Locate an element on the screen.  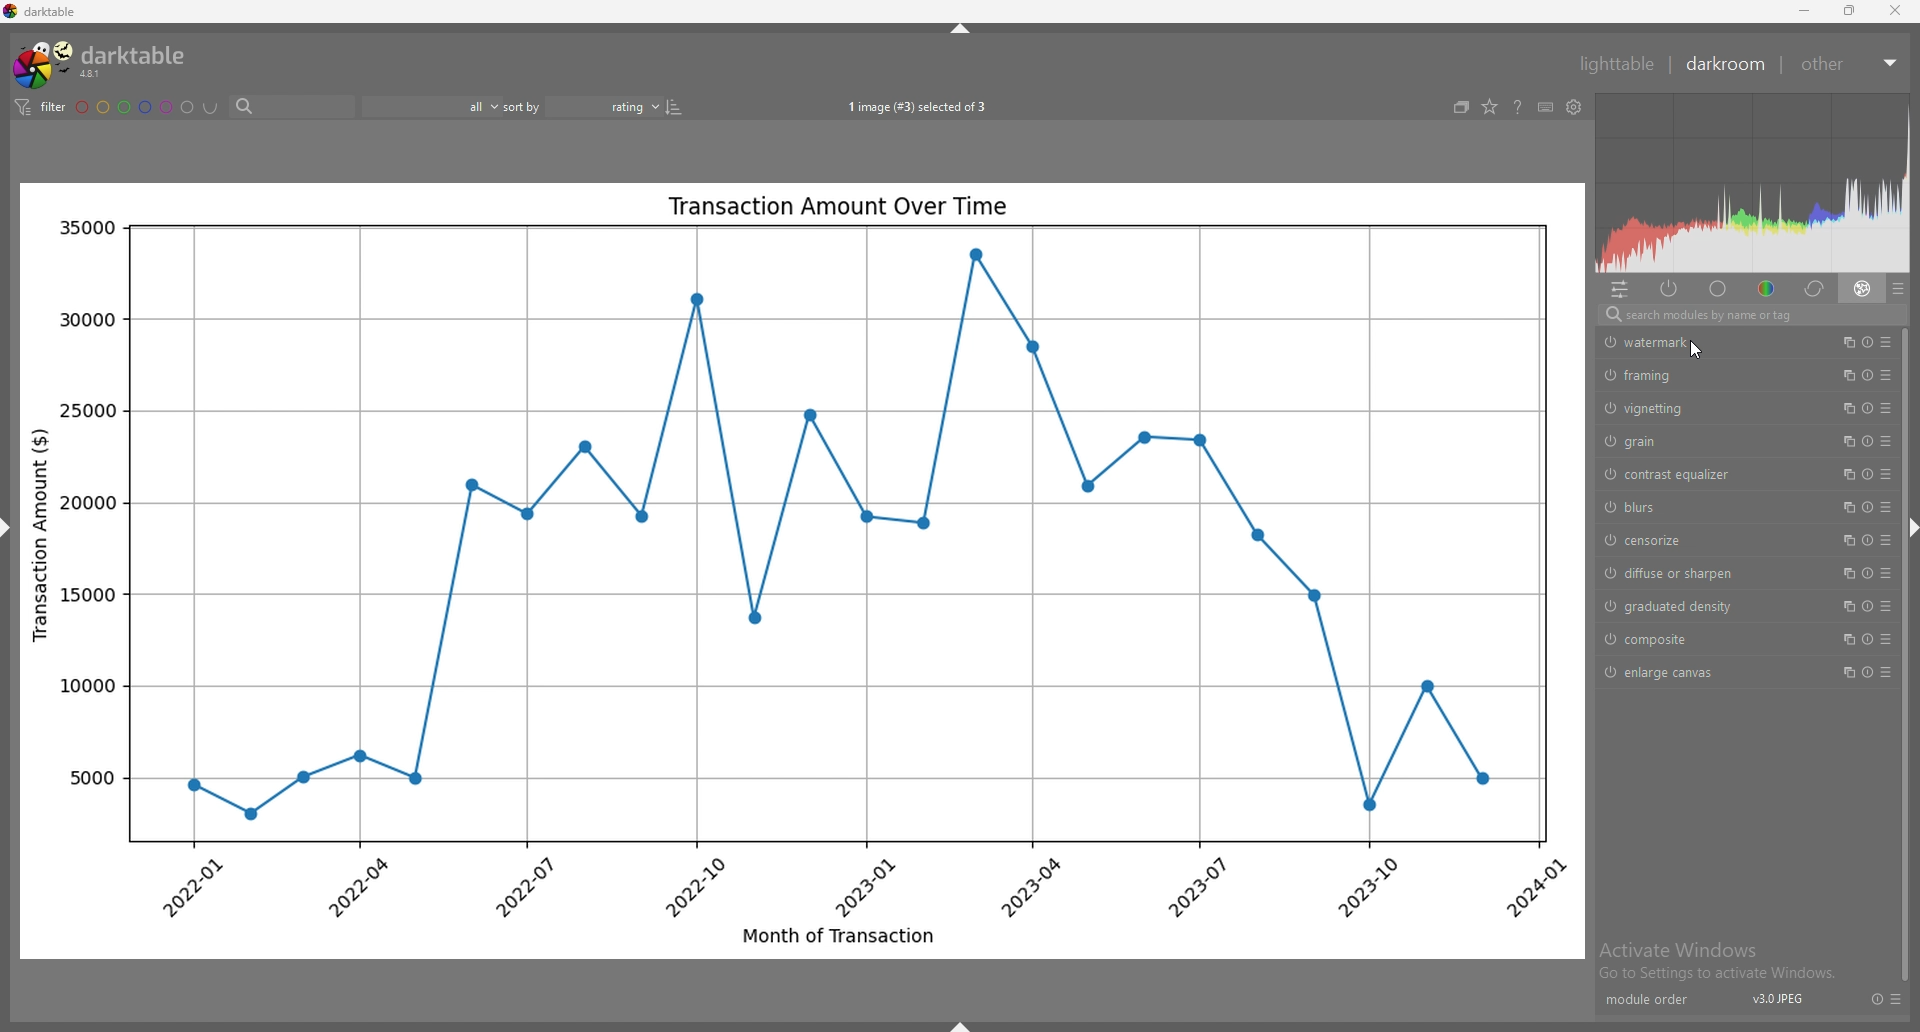
create grouped images is located at coordinates (1462, 107).